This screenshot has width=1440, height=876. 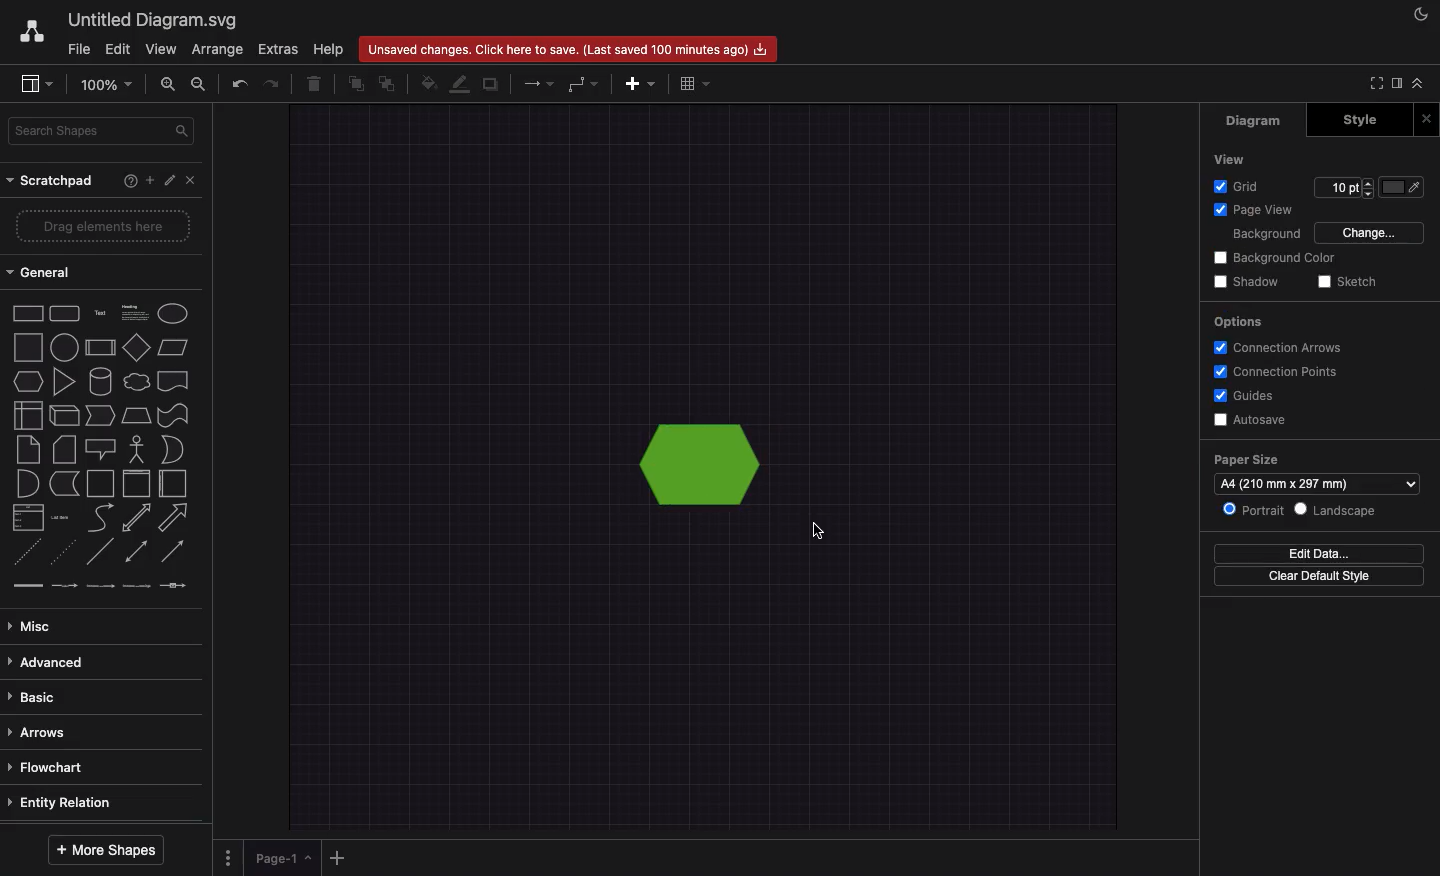 I want to click on Shadow, so click(x=1247, y=282).